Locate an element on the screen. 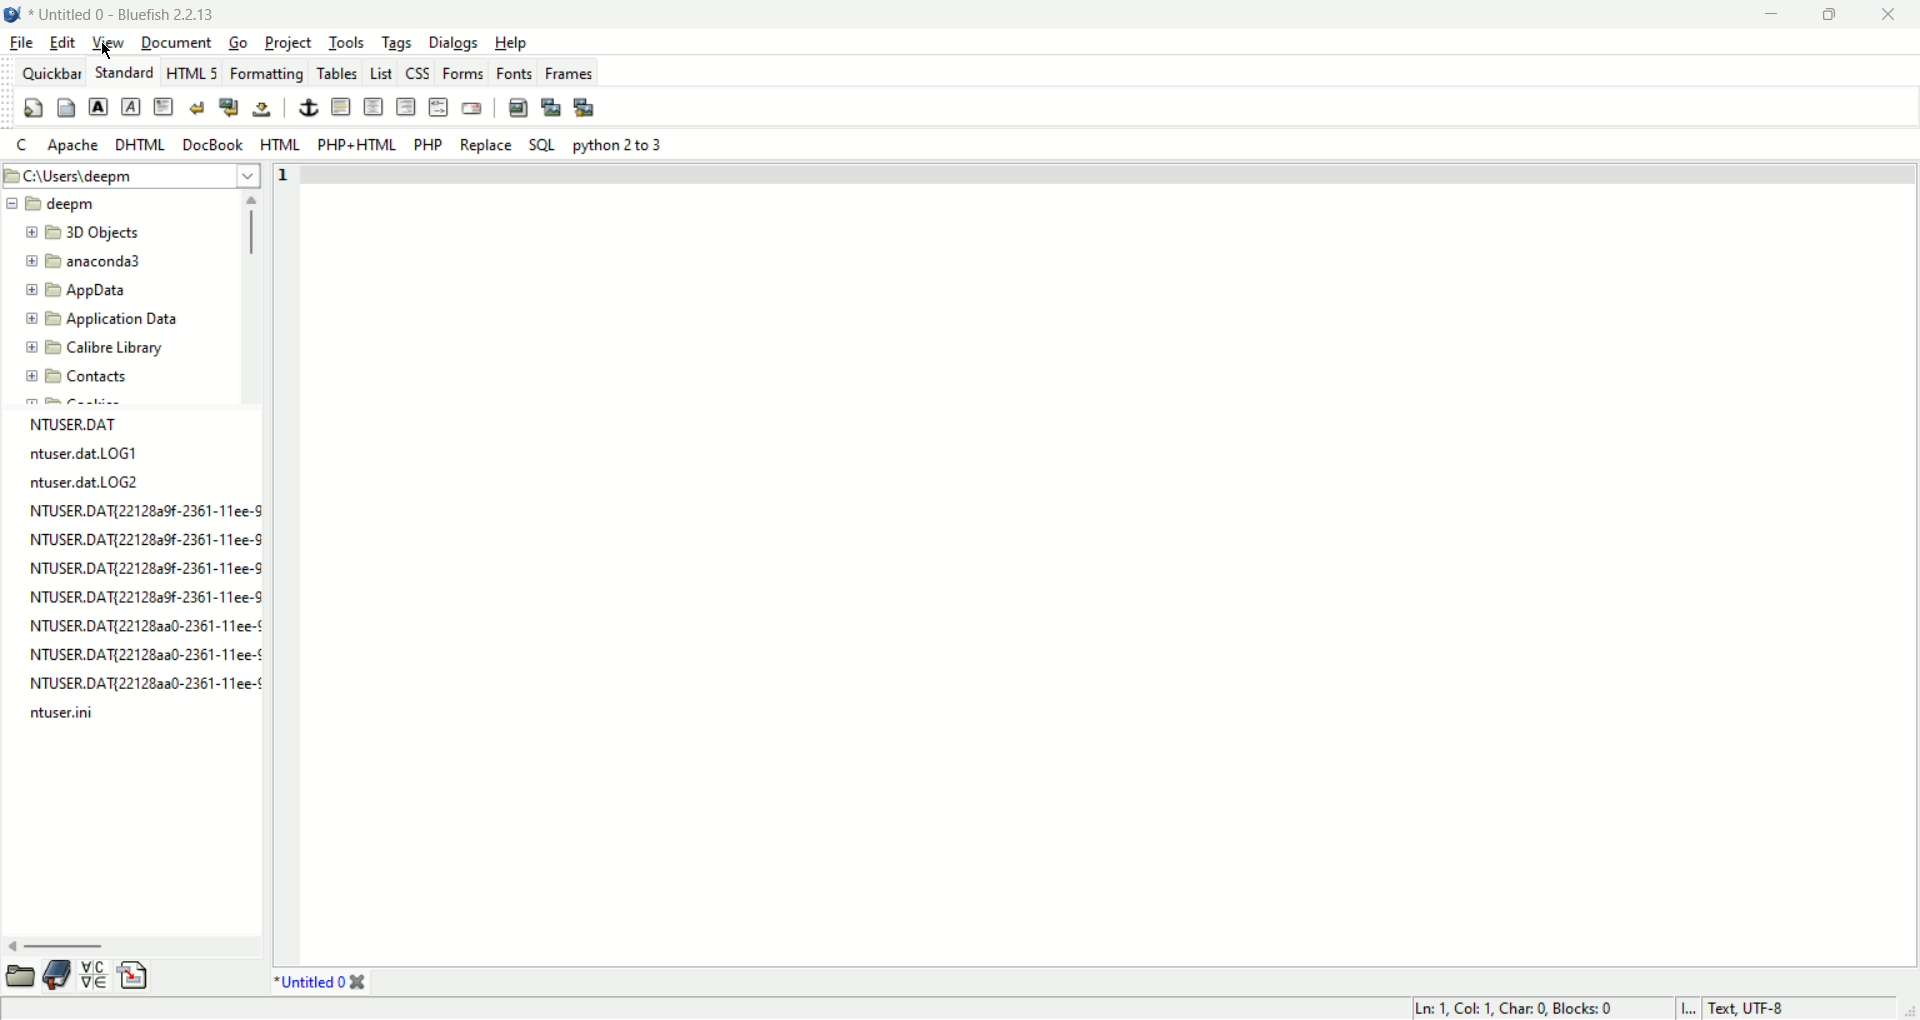  app is located at coordinates (86, 291).